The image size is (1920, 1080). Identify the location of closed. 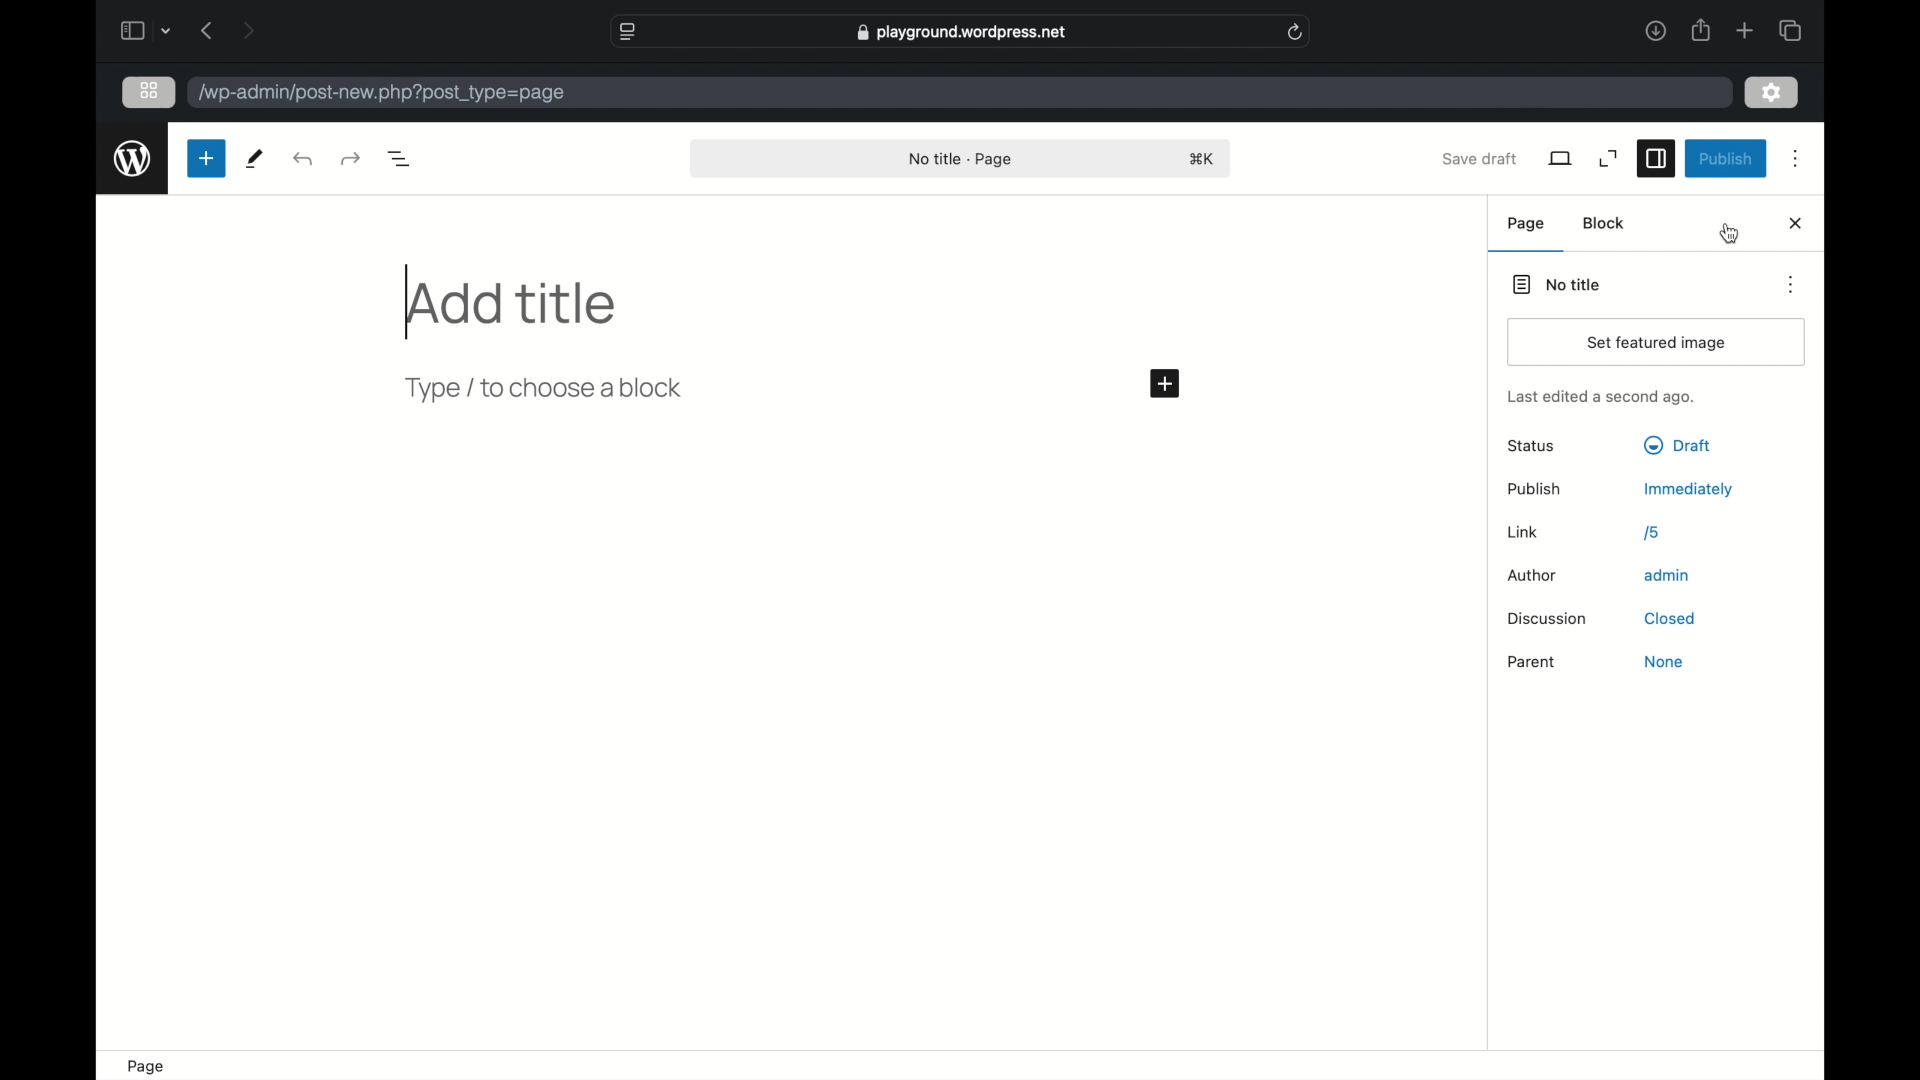
(1671, 619).